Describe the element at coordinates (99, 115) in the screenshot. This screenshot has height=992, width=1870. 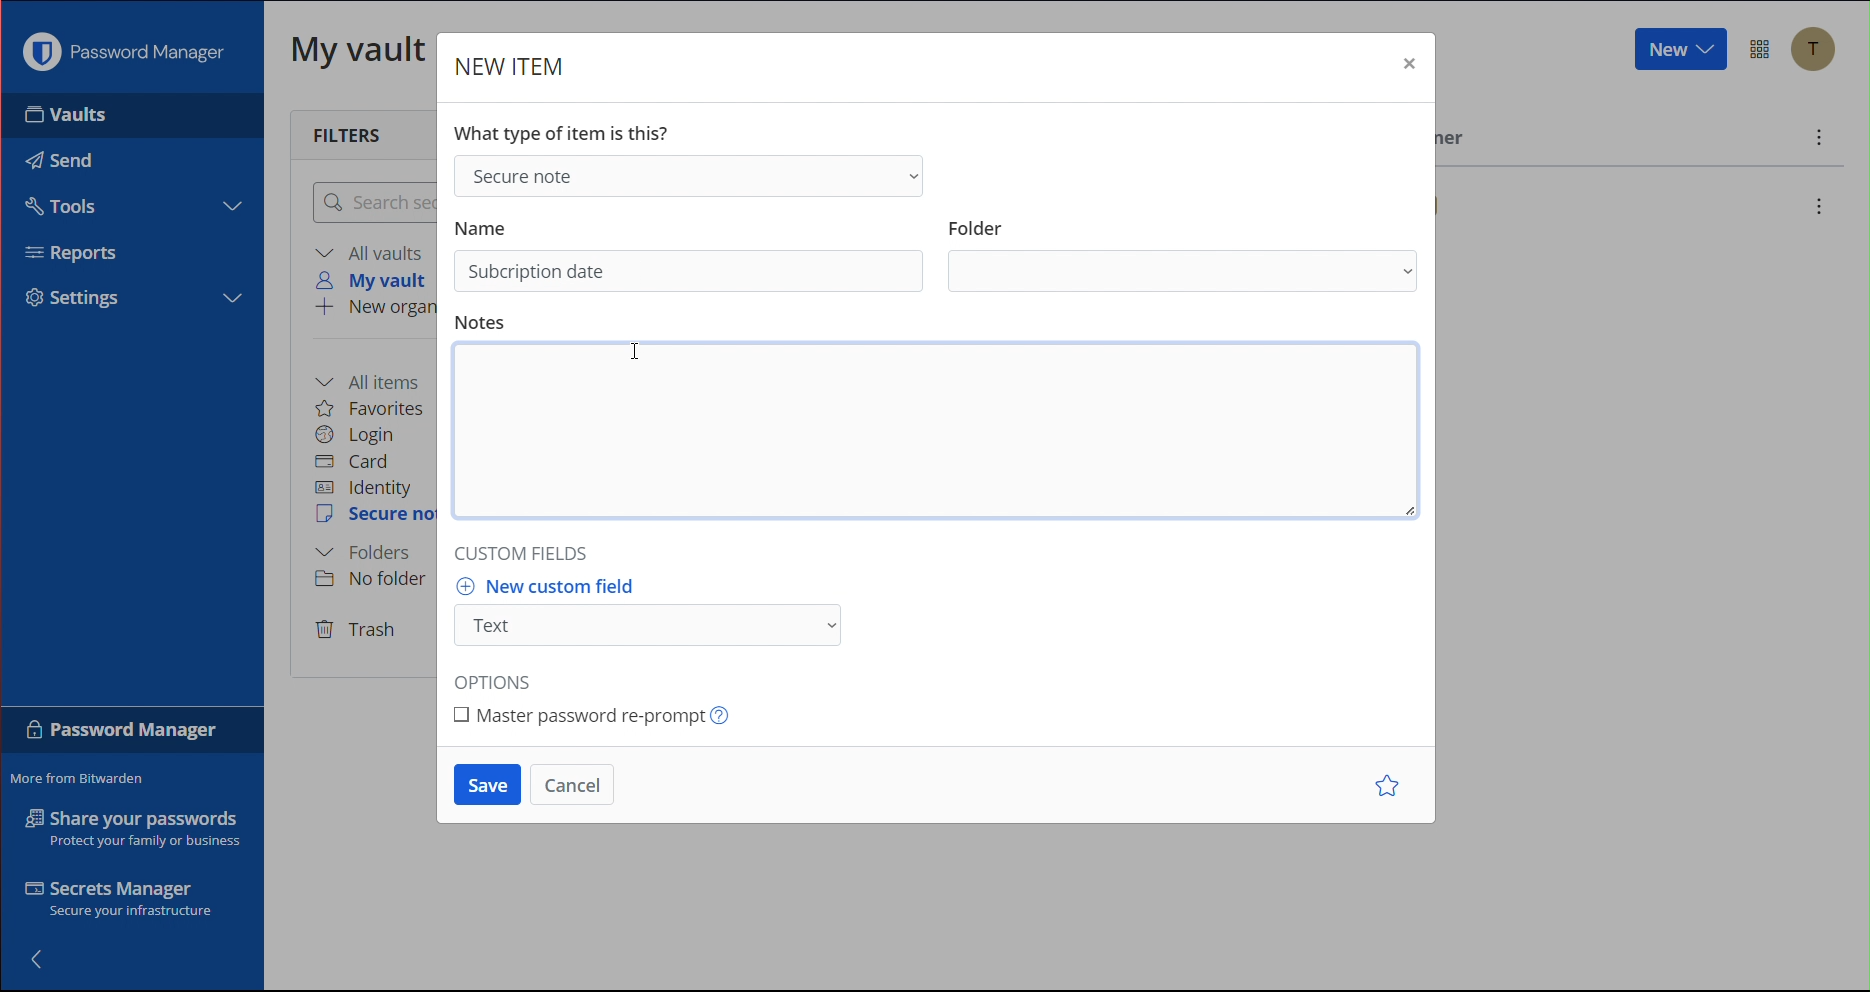
I see `Vaults` at that location.